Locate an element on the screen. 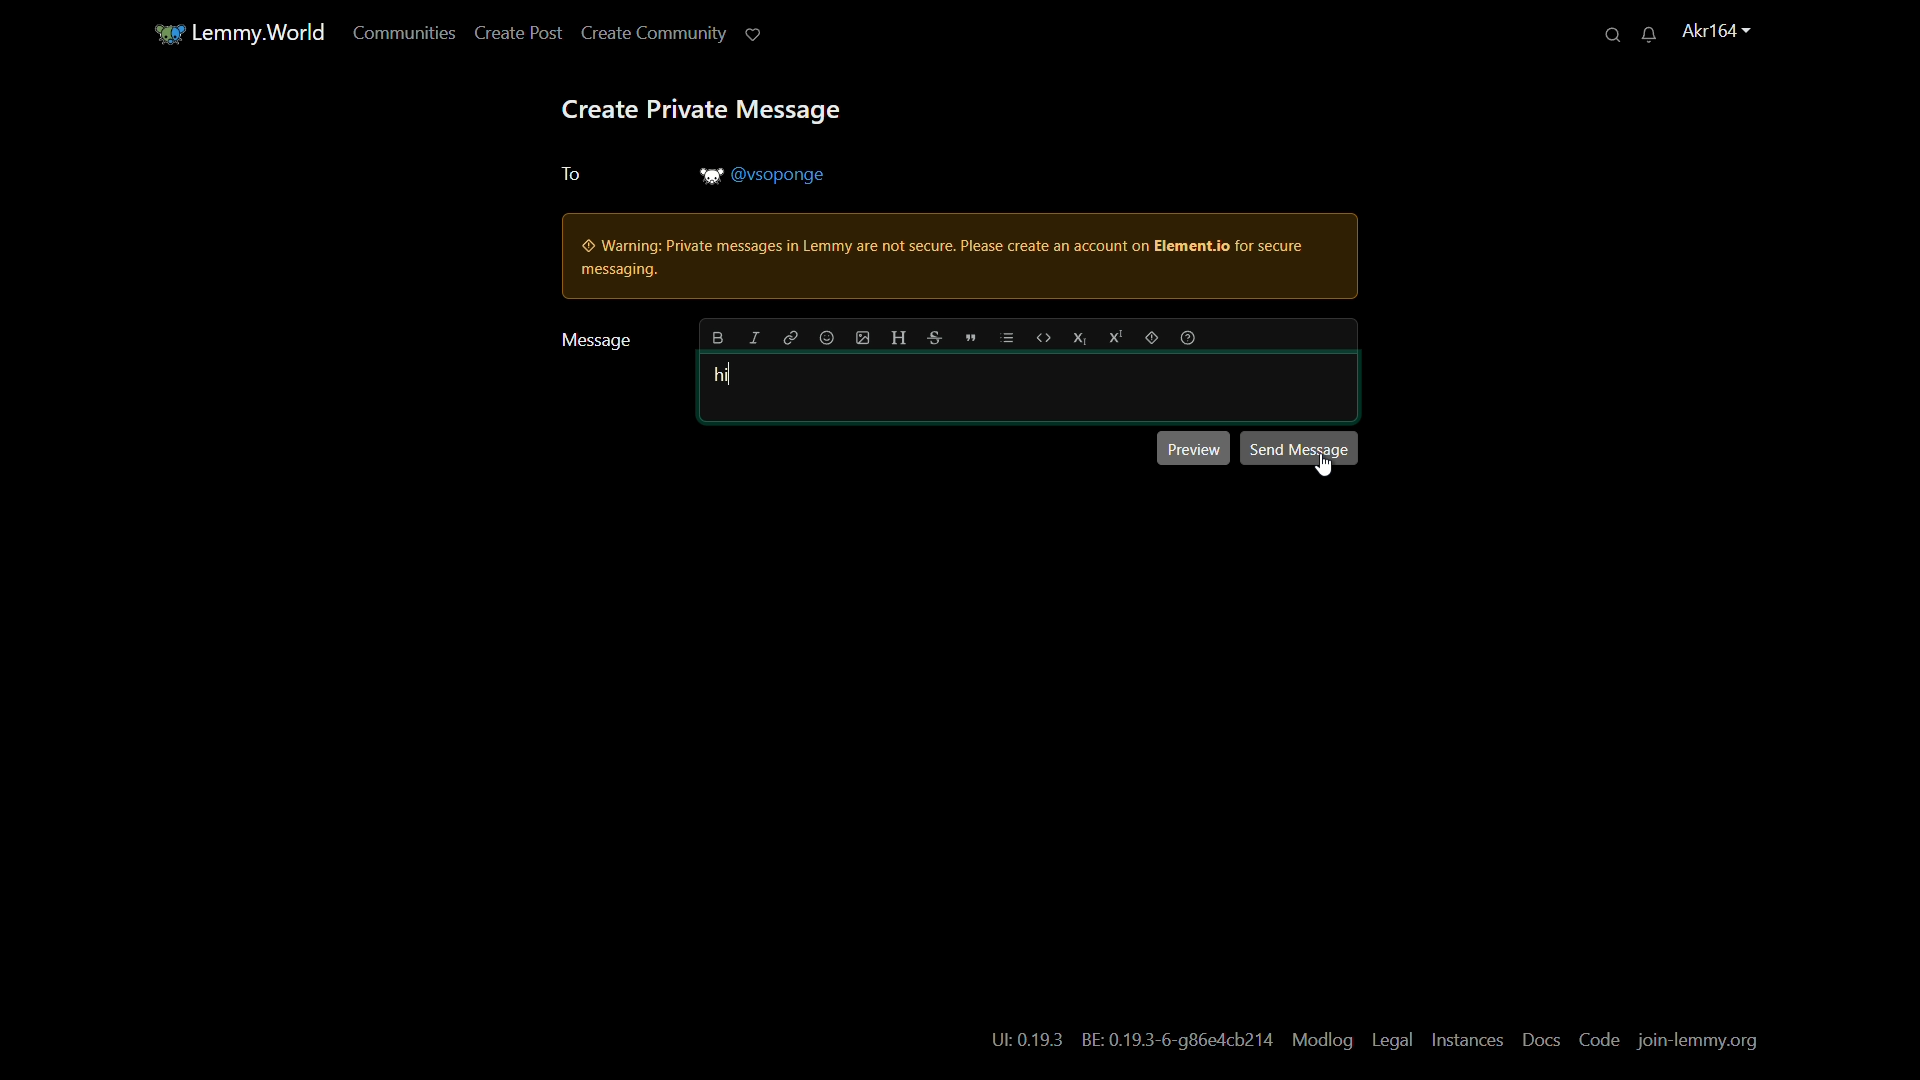 The height and width of the screenshot is (1080, 1920). add image is located at coordinates (863, 338).